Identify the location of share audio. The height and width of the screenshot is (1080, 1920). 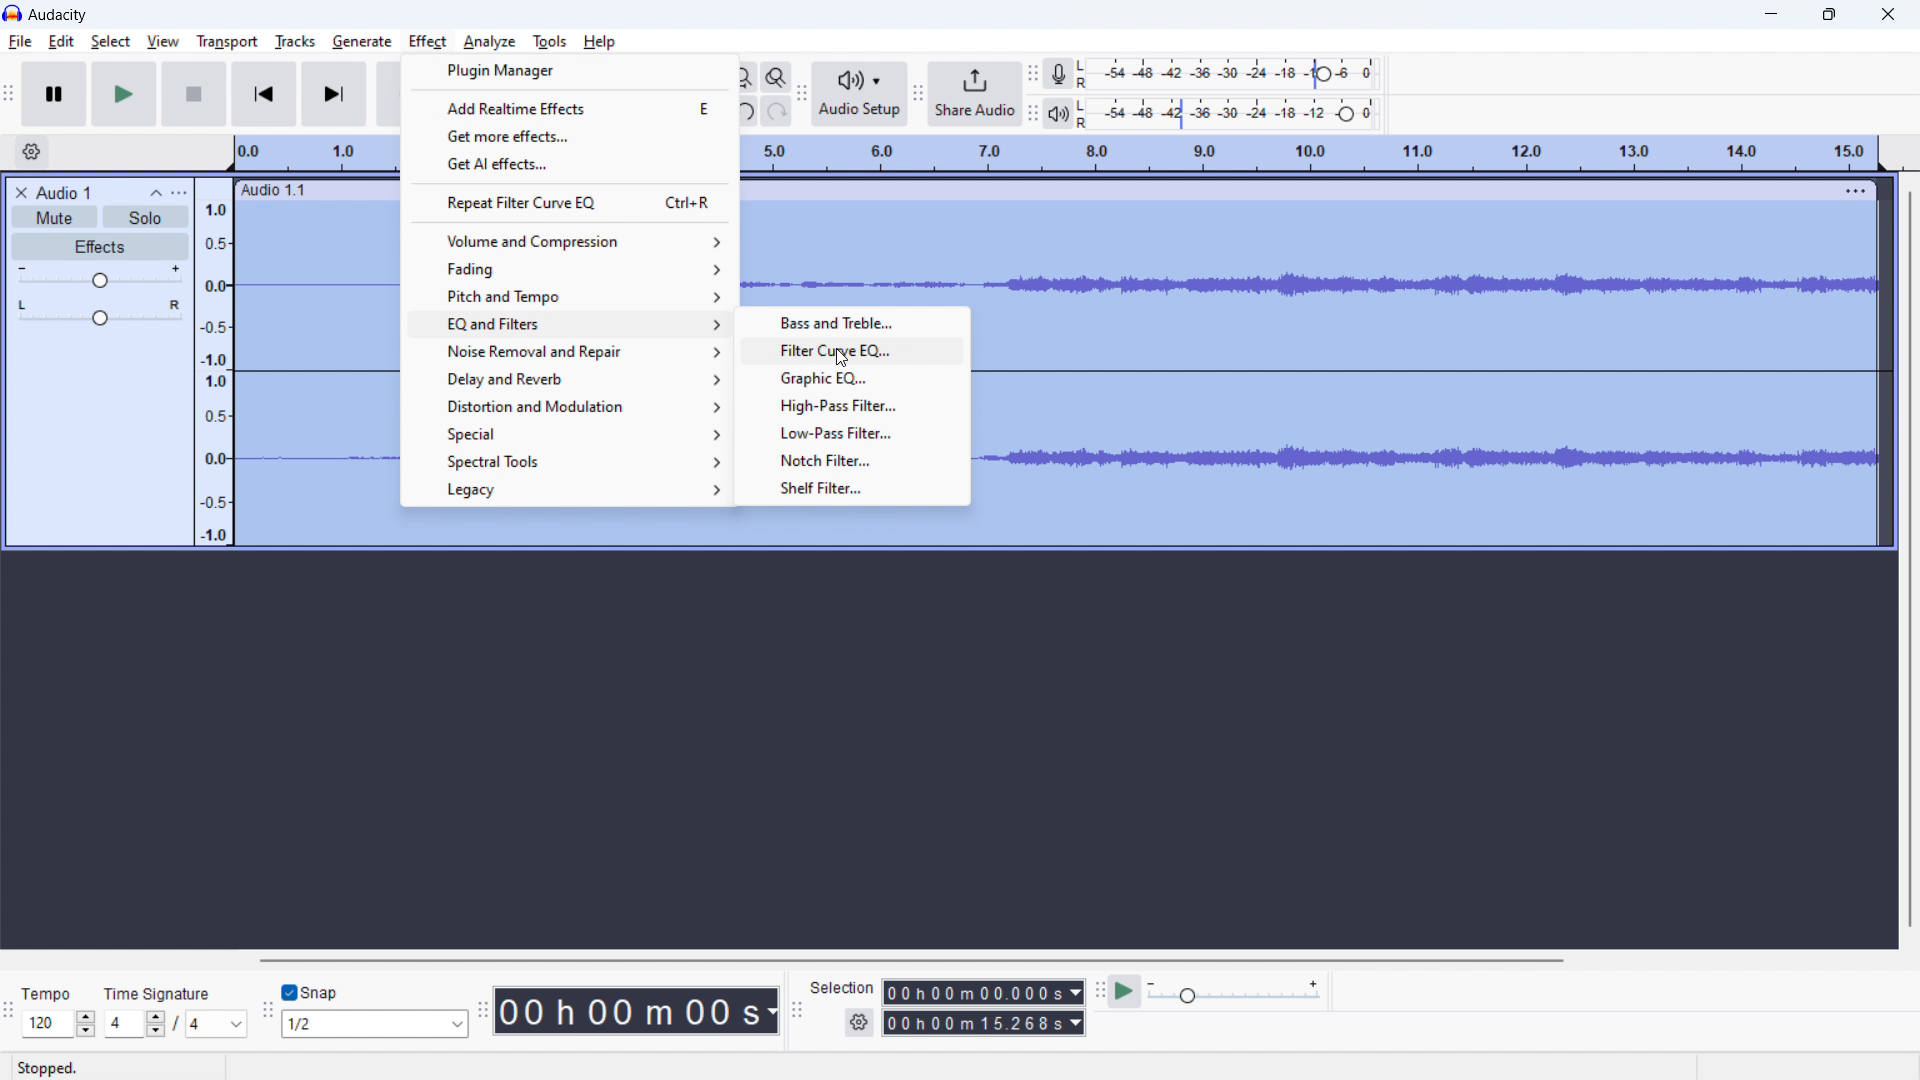
(977, 93).